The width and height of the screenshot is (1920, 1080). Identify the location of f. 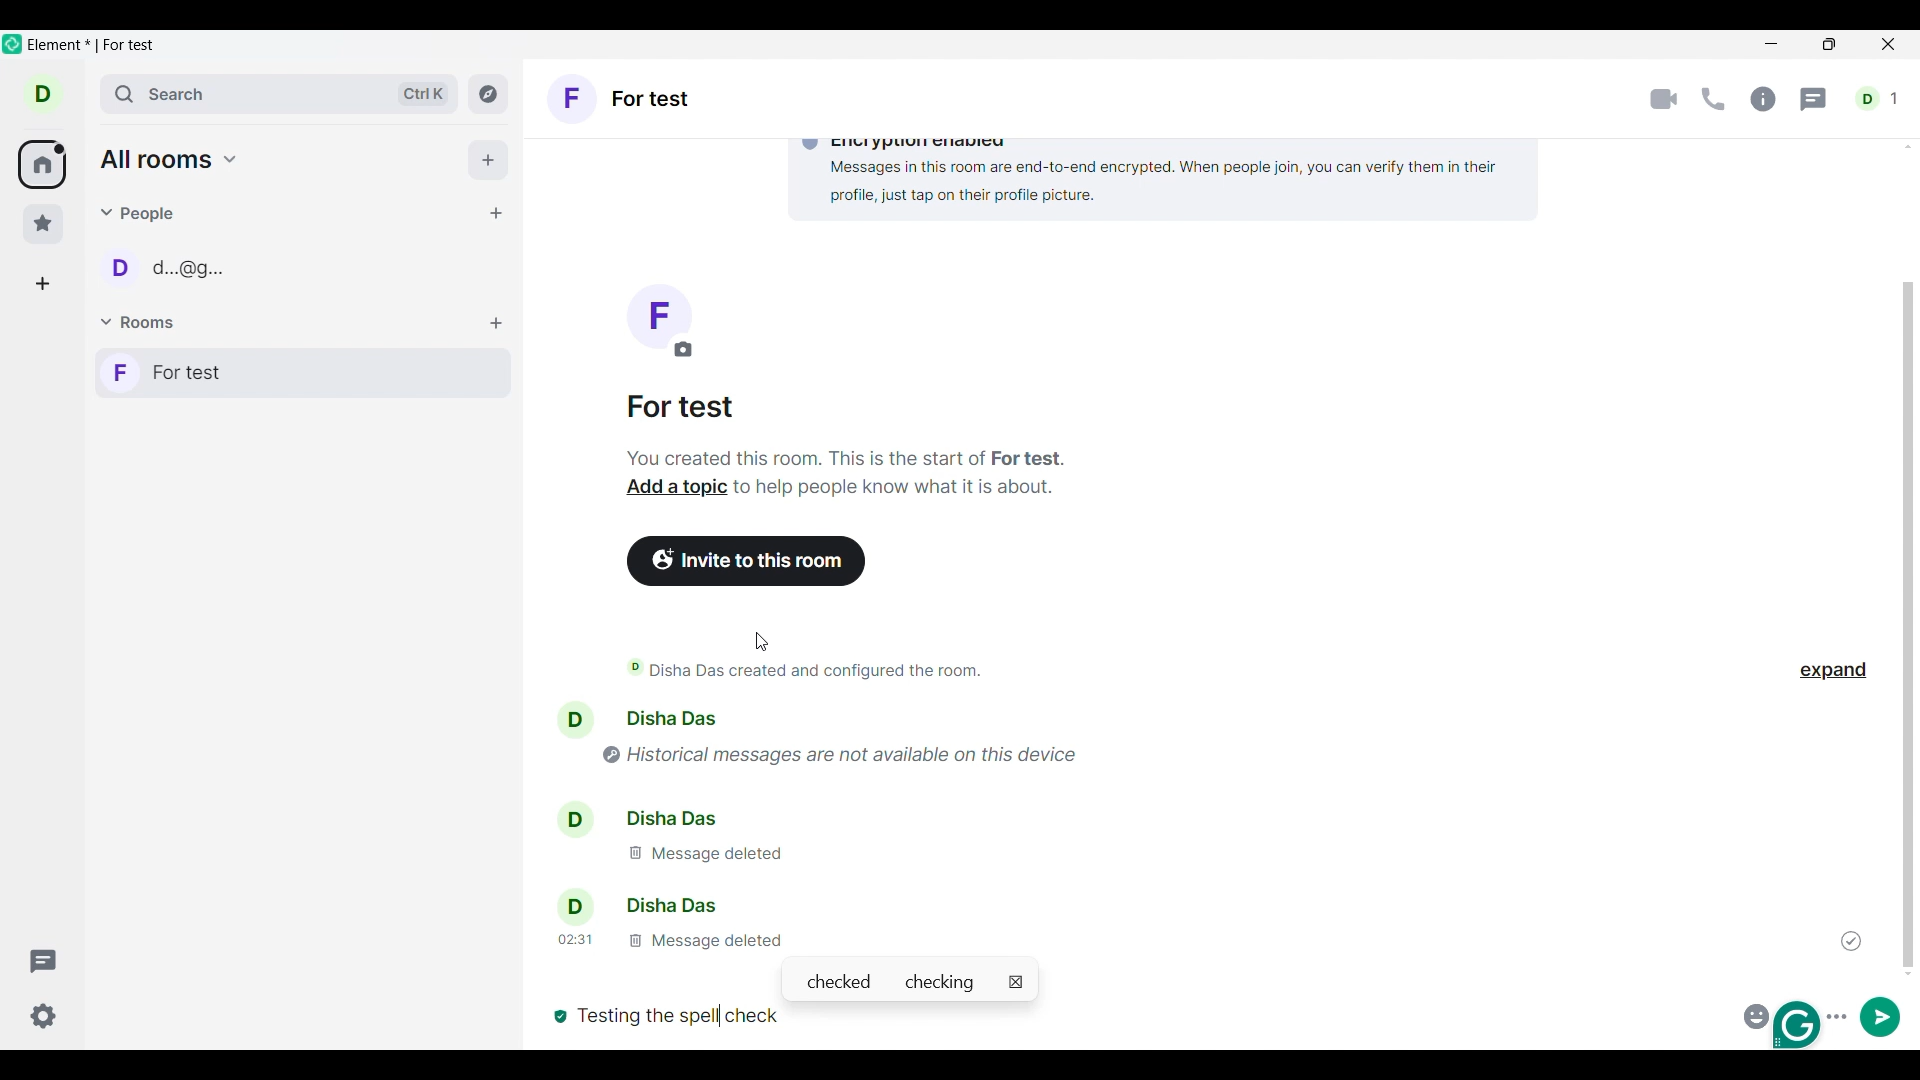
(658, 321).